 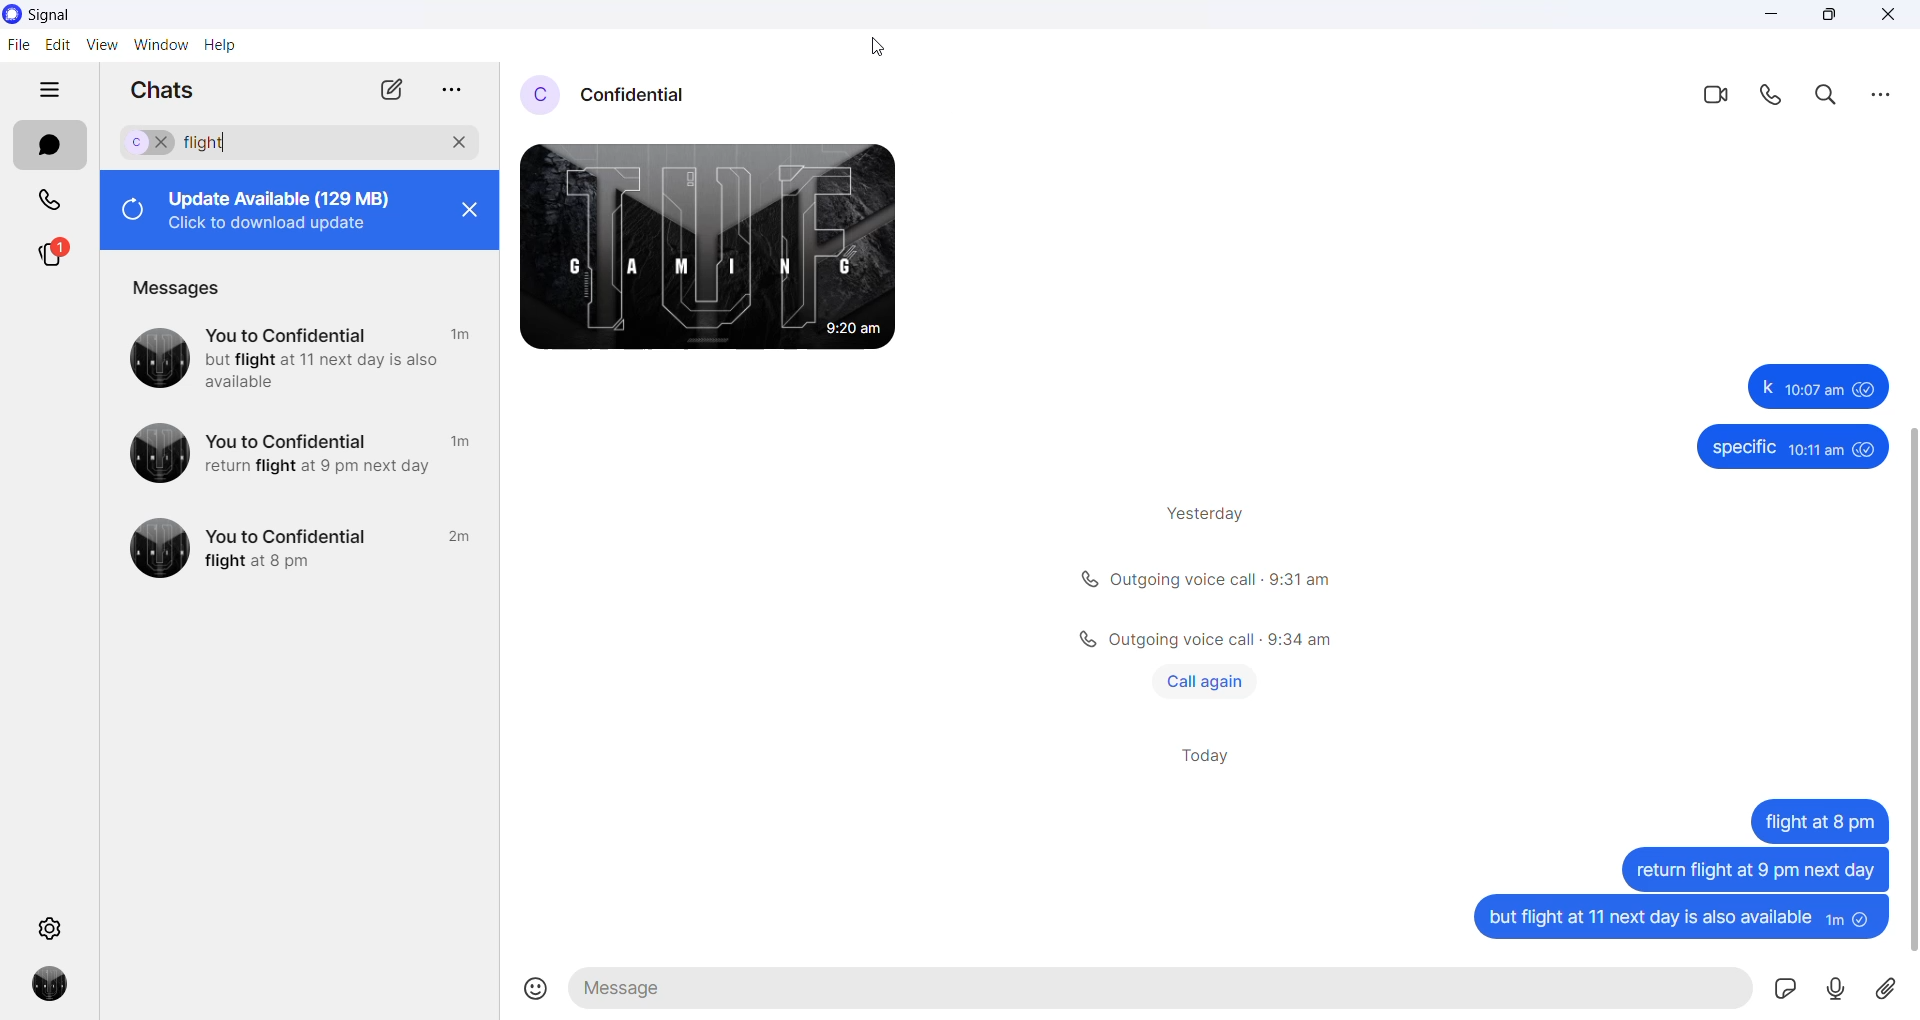 What do you see at coordinates (1813, 386) in the screenshot?
I see `` at bounding box center [1813, 386].